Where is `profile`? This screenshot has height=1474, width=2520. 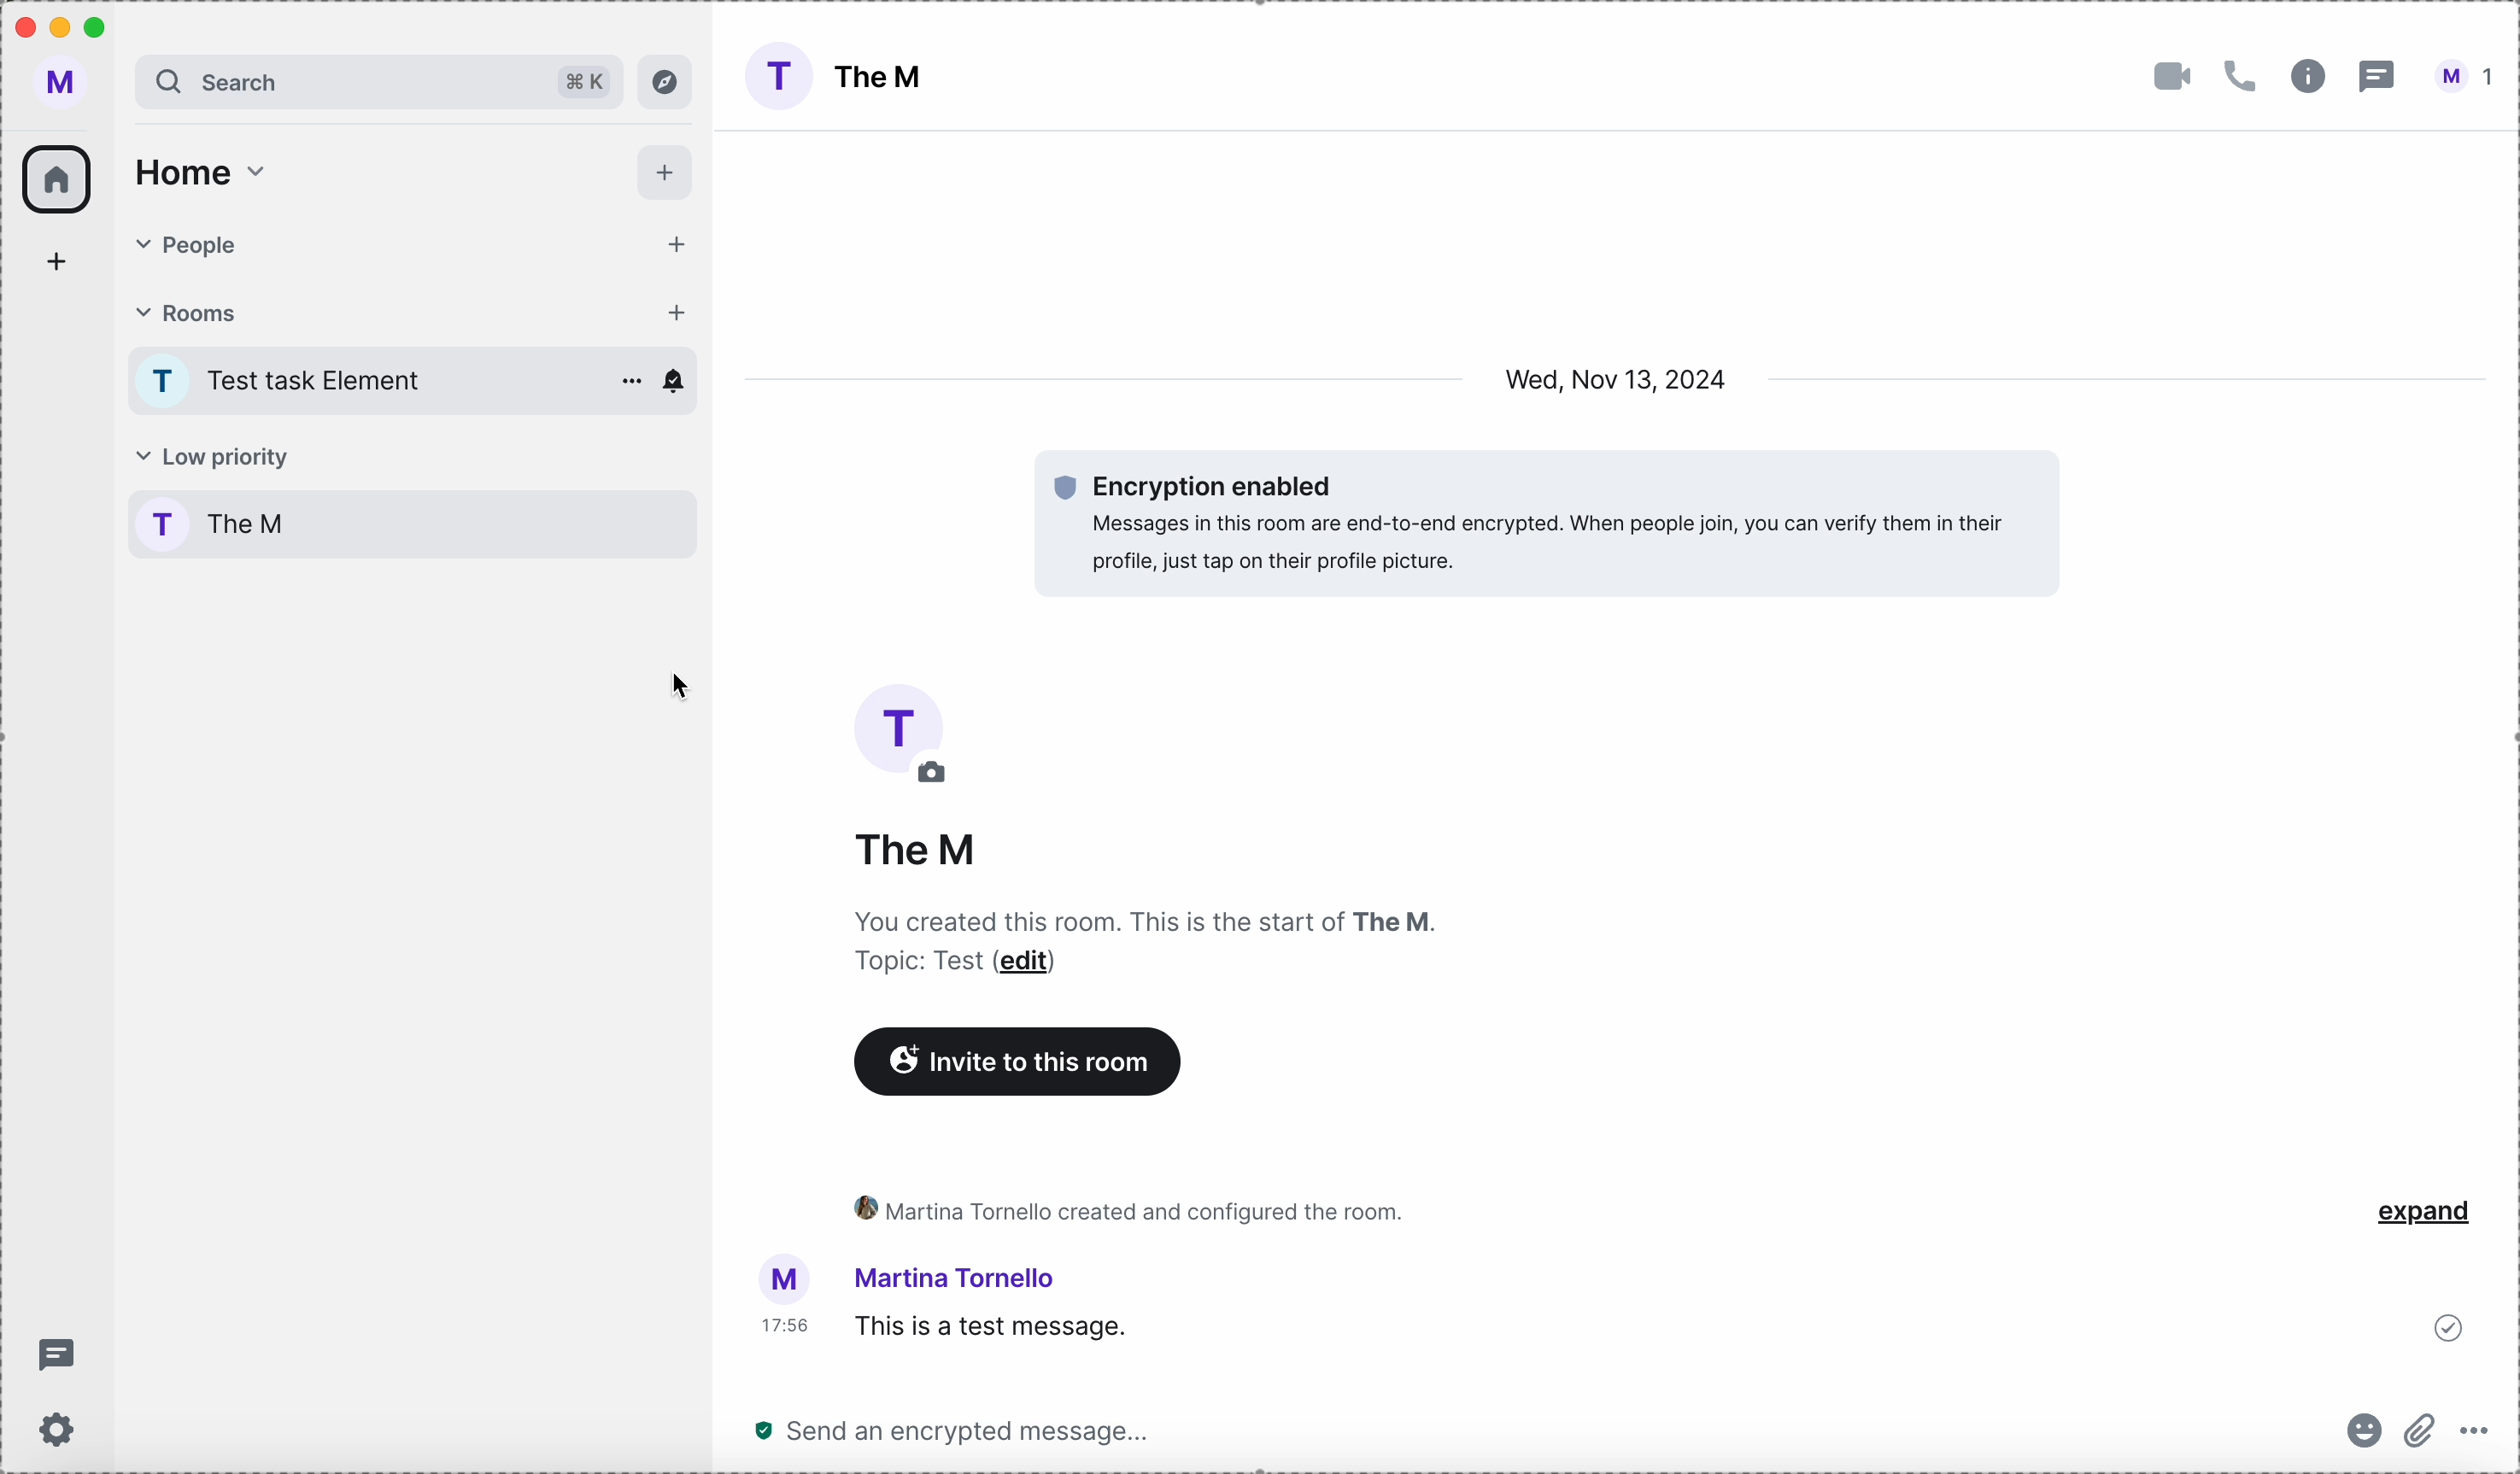
profile is located at coordinates (166, 381).